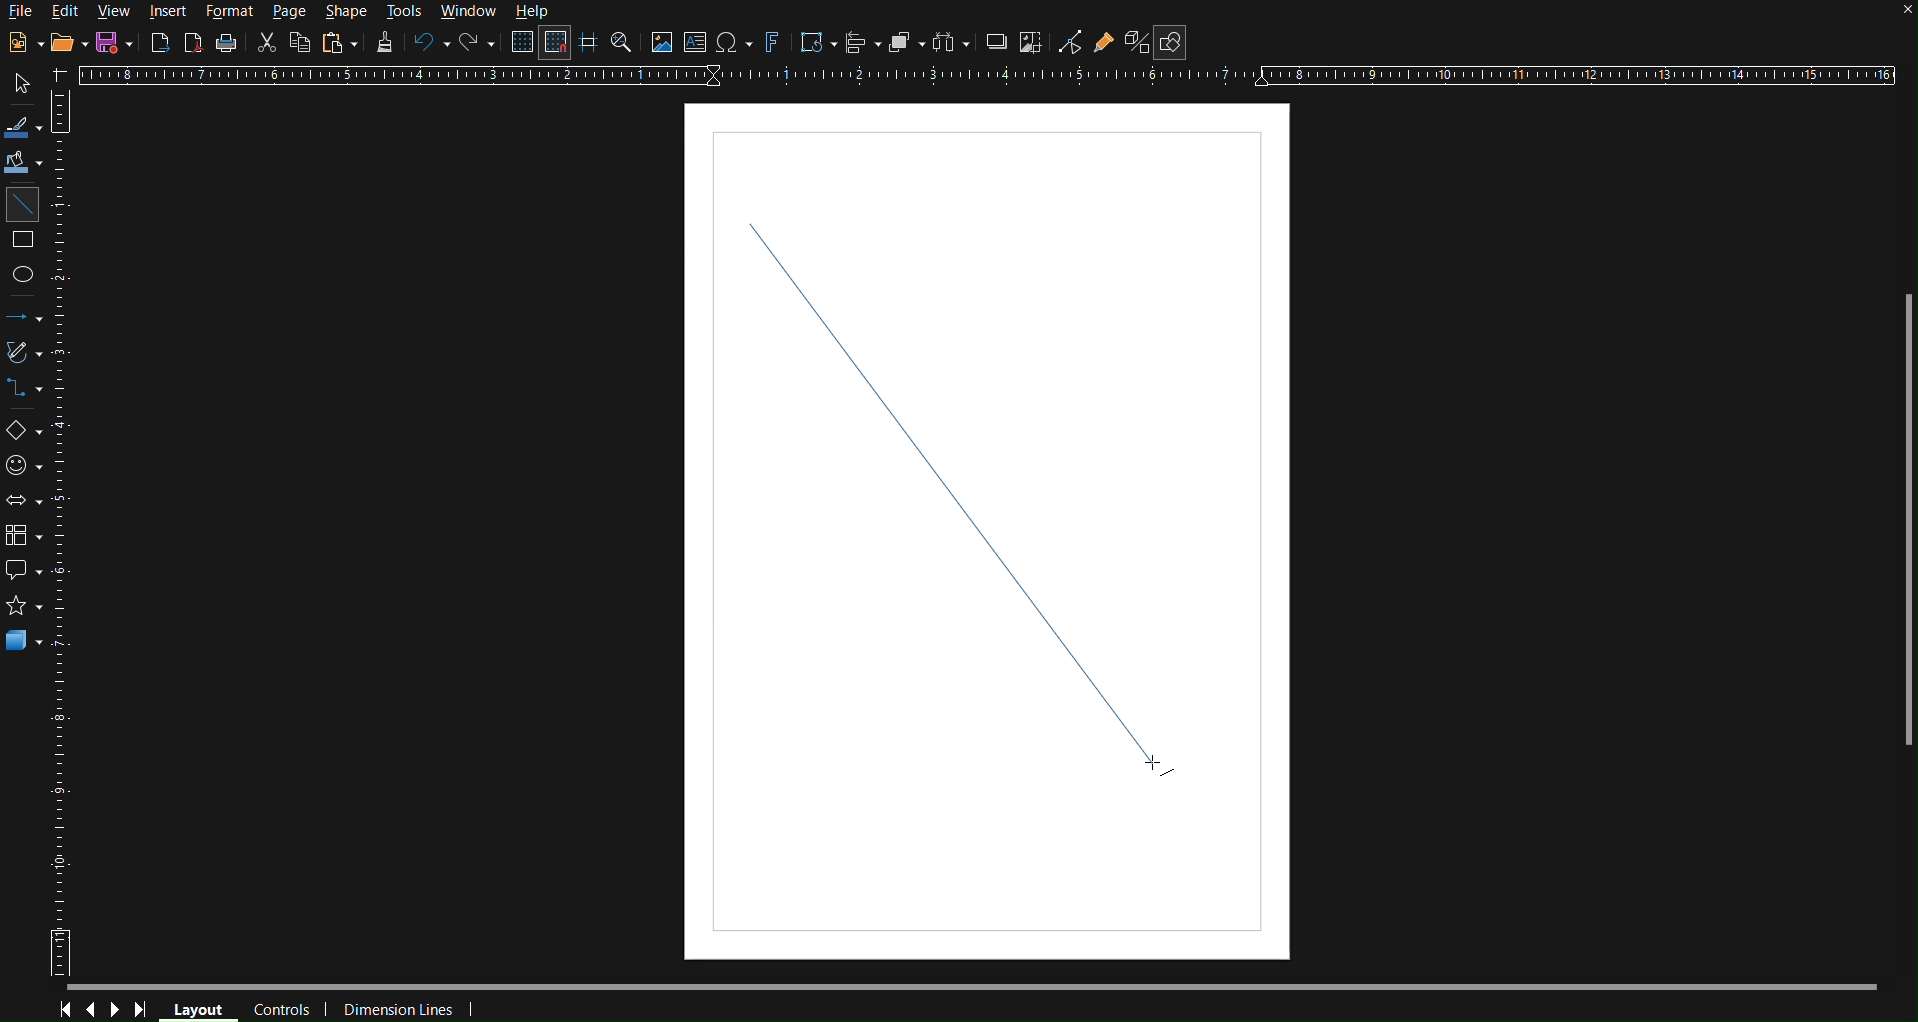 This screenshot has height=1022, width=1918. What do you see at coordinates (405, 13) in the screenshot?
I see `Tools` at bounding box center [405, 13].